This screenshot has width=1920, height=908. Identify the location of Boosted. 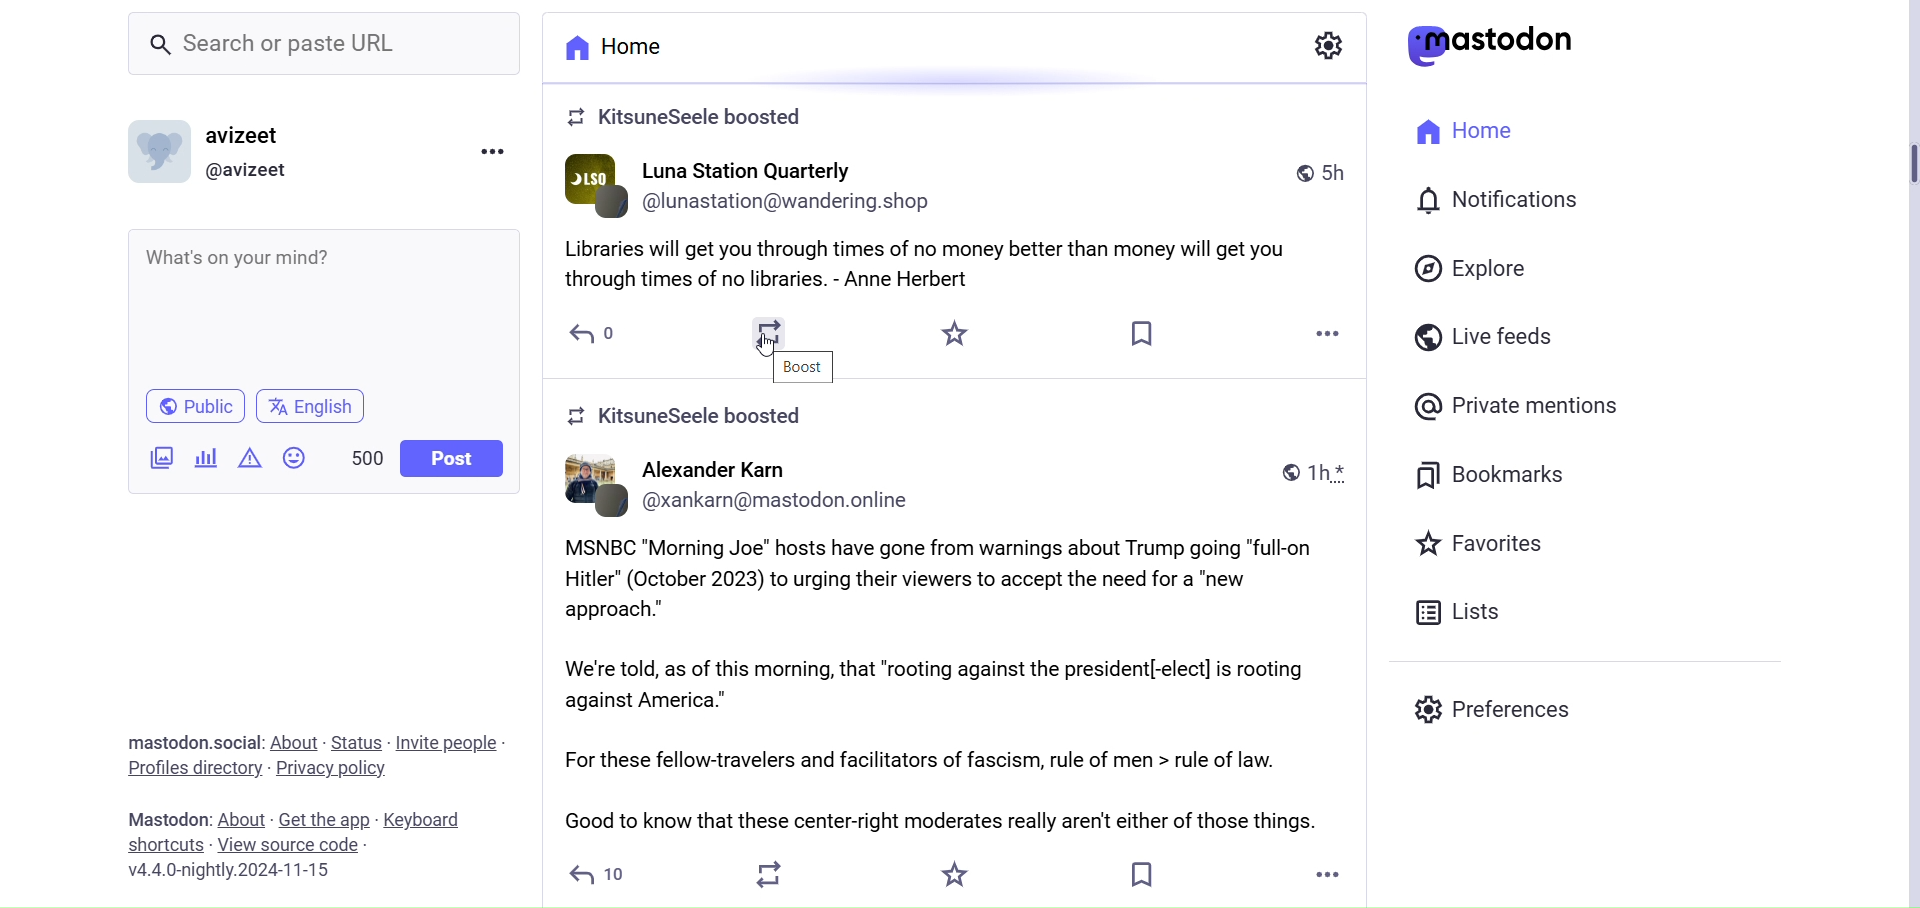
(703, 420).